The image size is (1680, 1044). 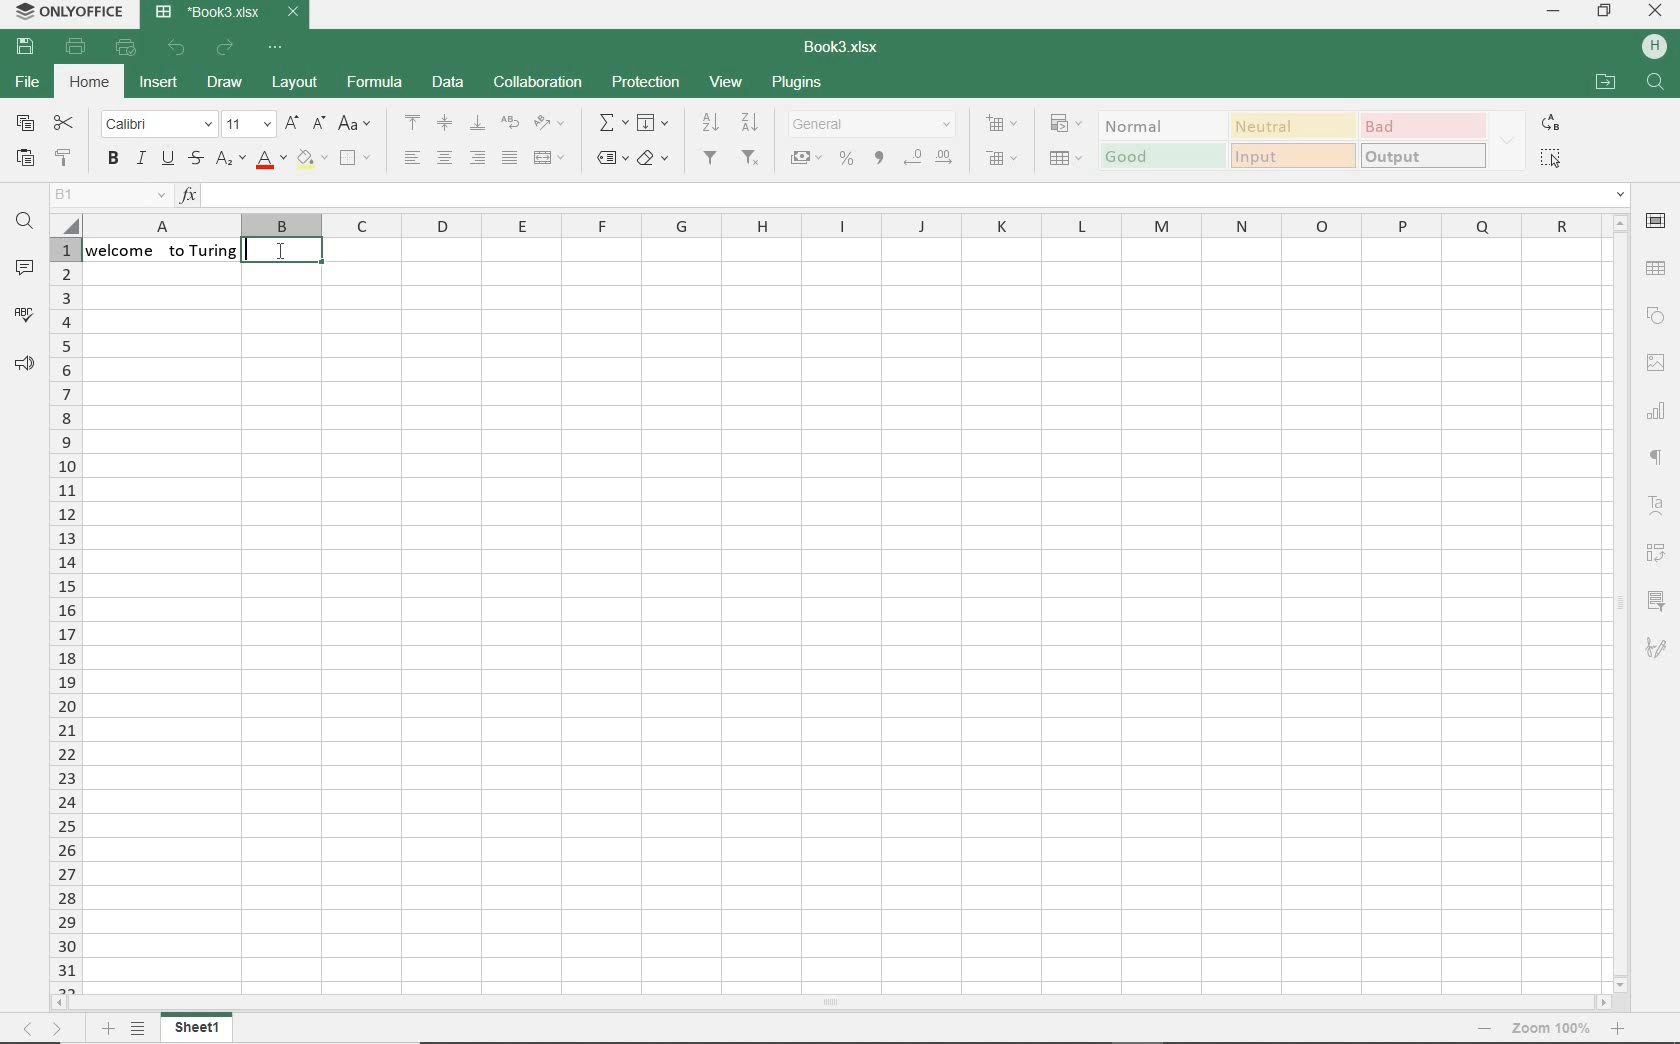 I want to click on move across sheets, so click(x=40, y=1027).